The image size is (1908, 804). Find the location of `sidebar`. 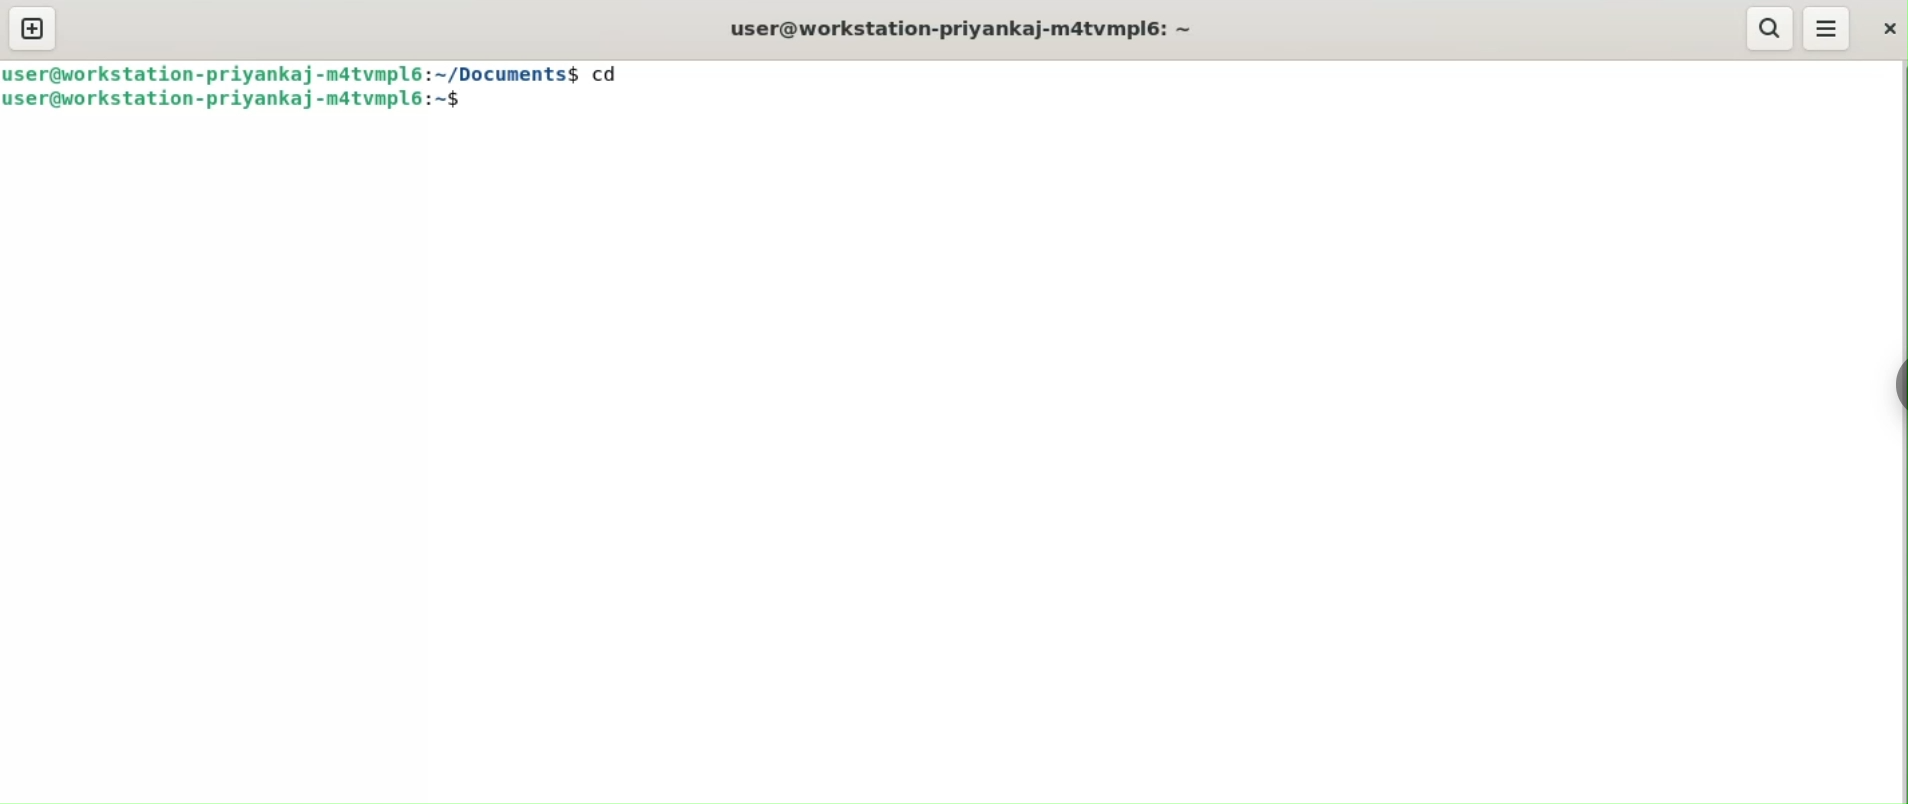

sidebar is located at coordinates (1900, 385).